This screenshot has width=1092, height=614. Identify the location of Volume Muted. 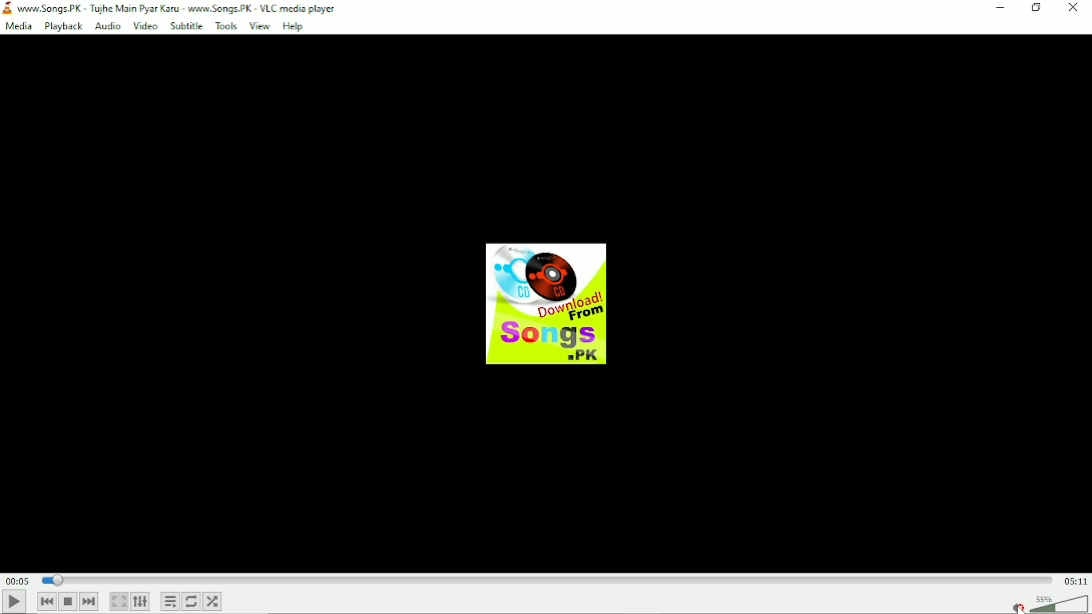
(1046, 604).